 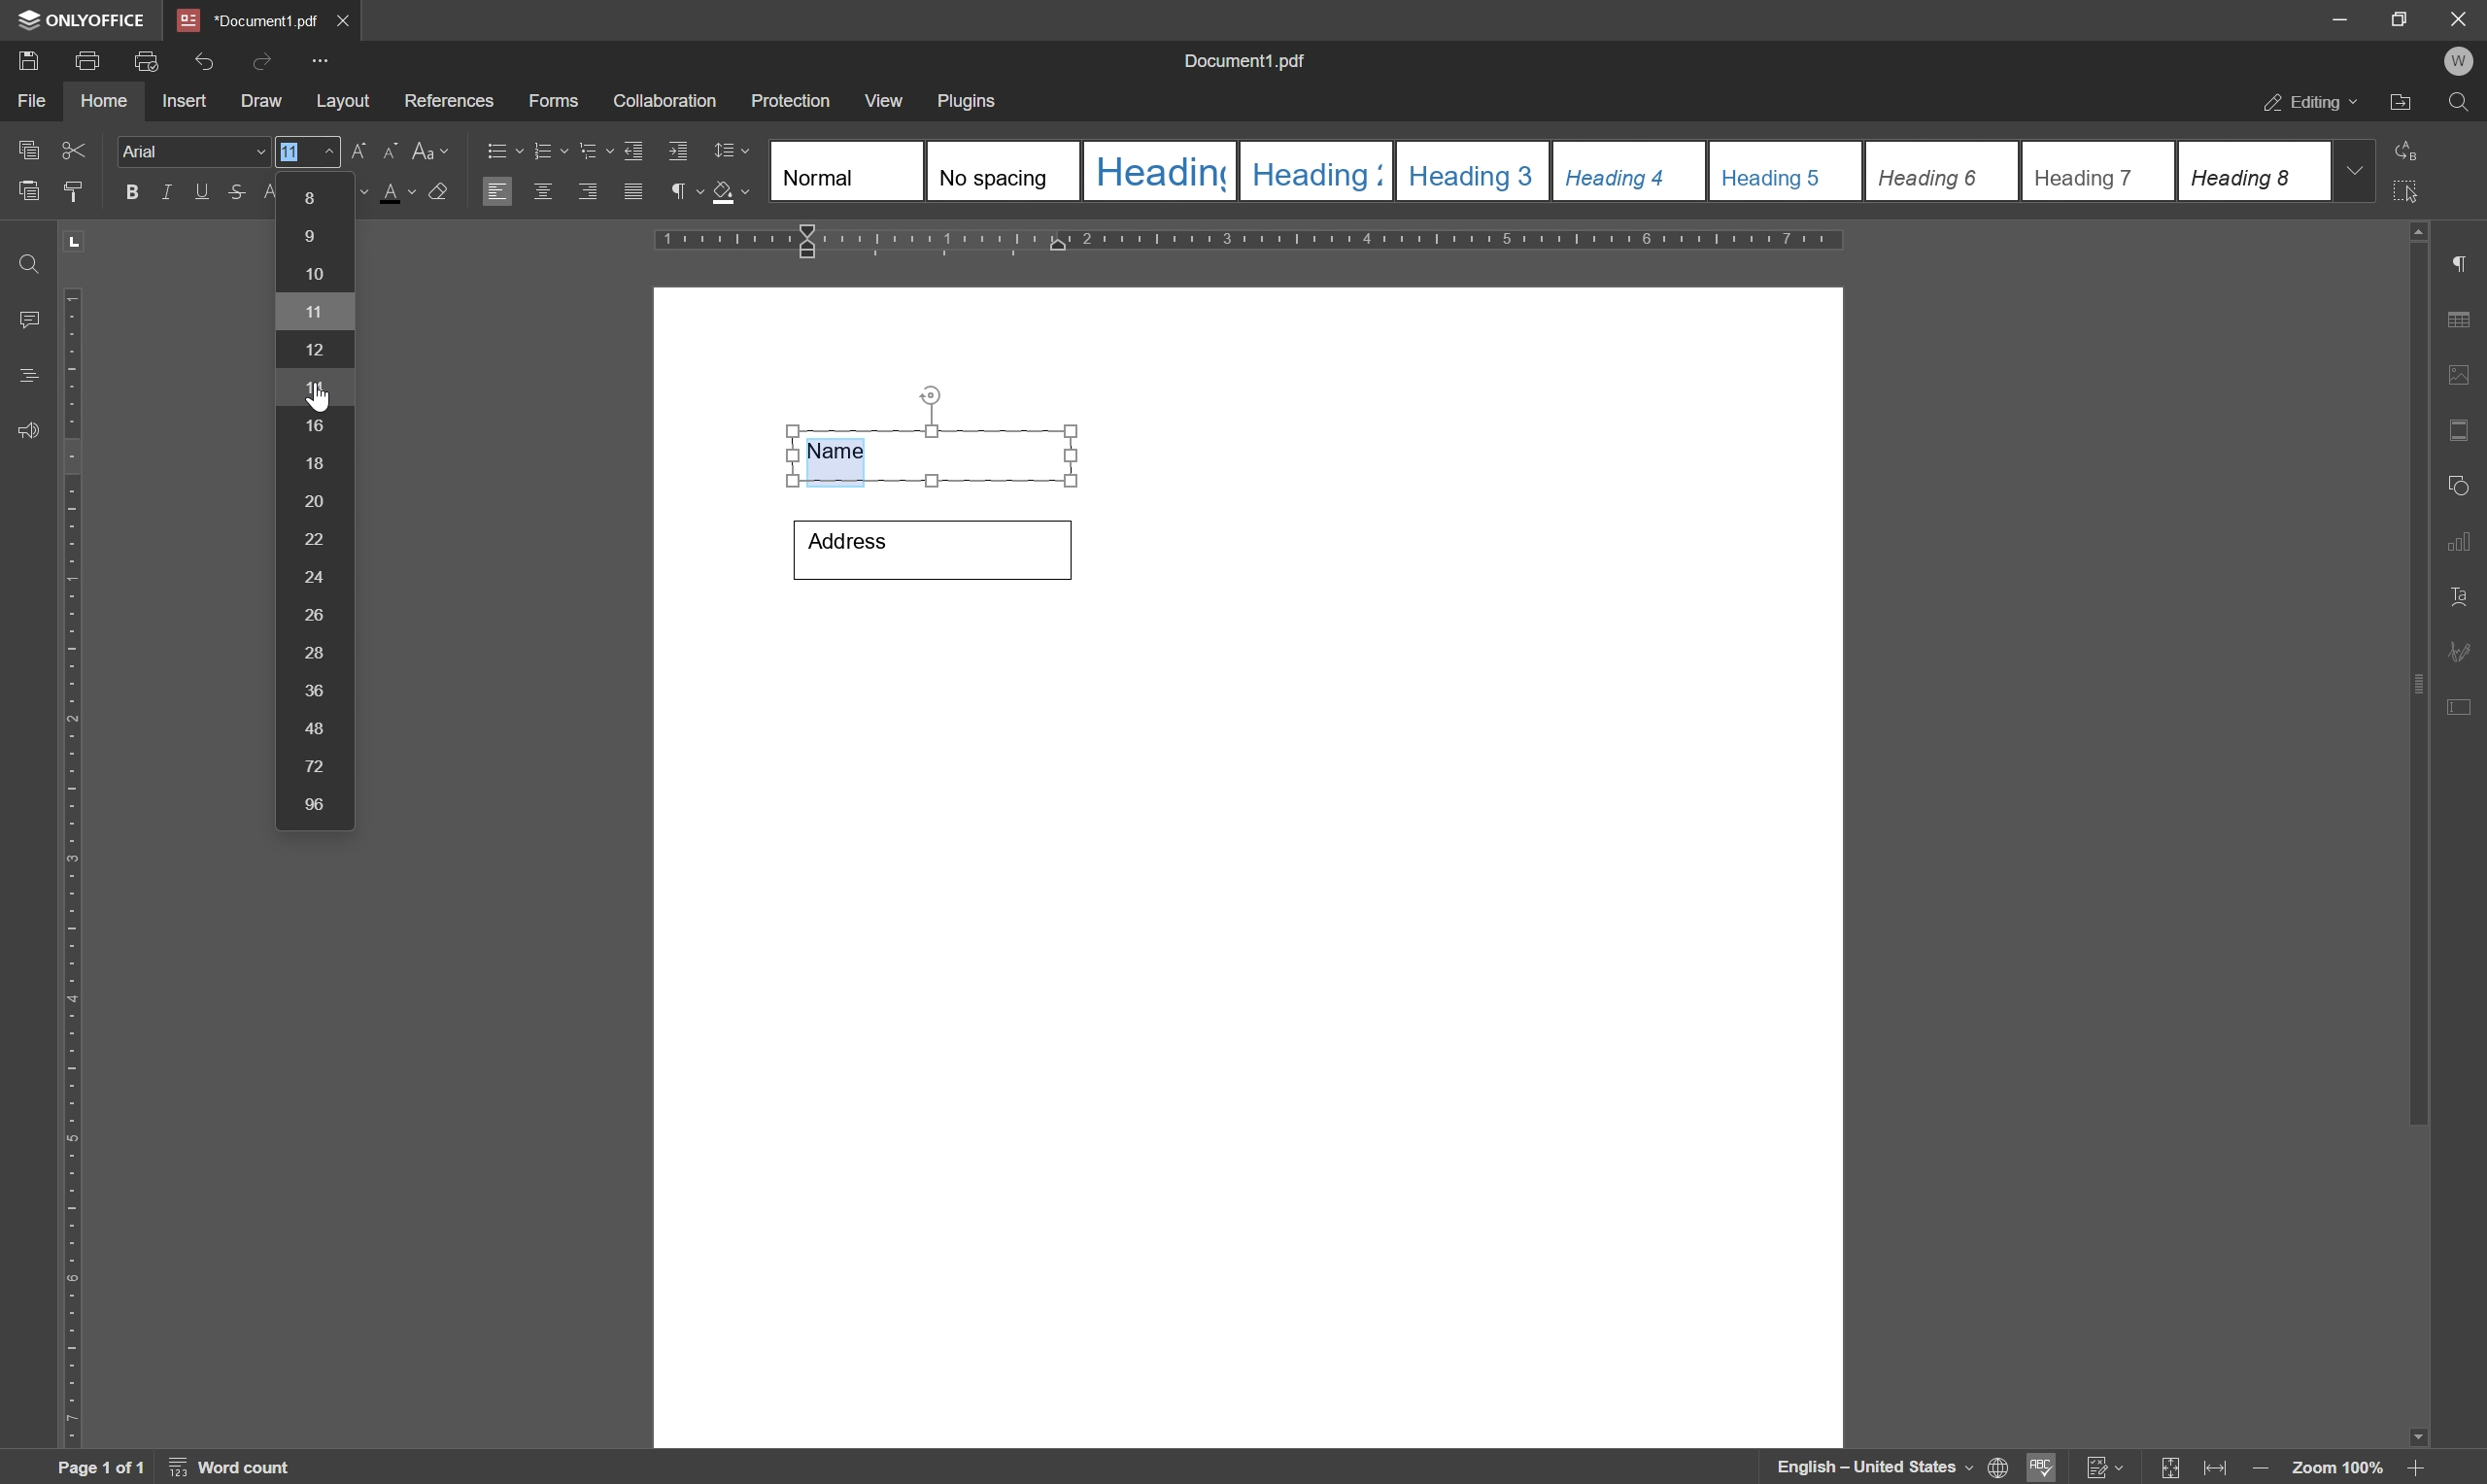 I want to click on increment font size, so click(x=344, y=152).